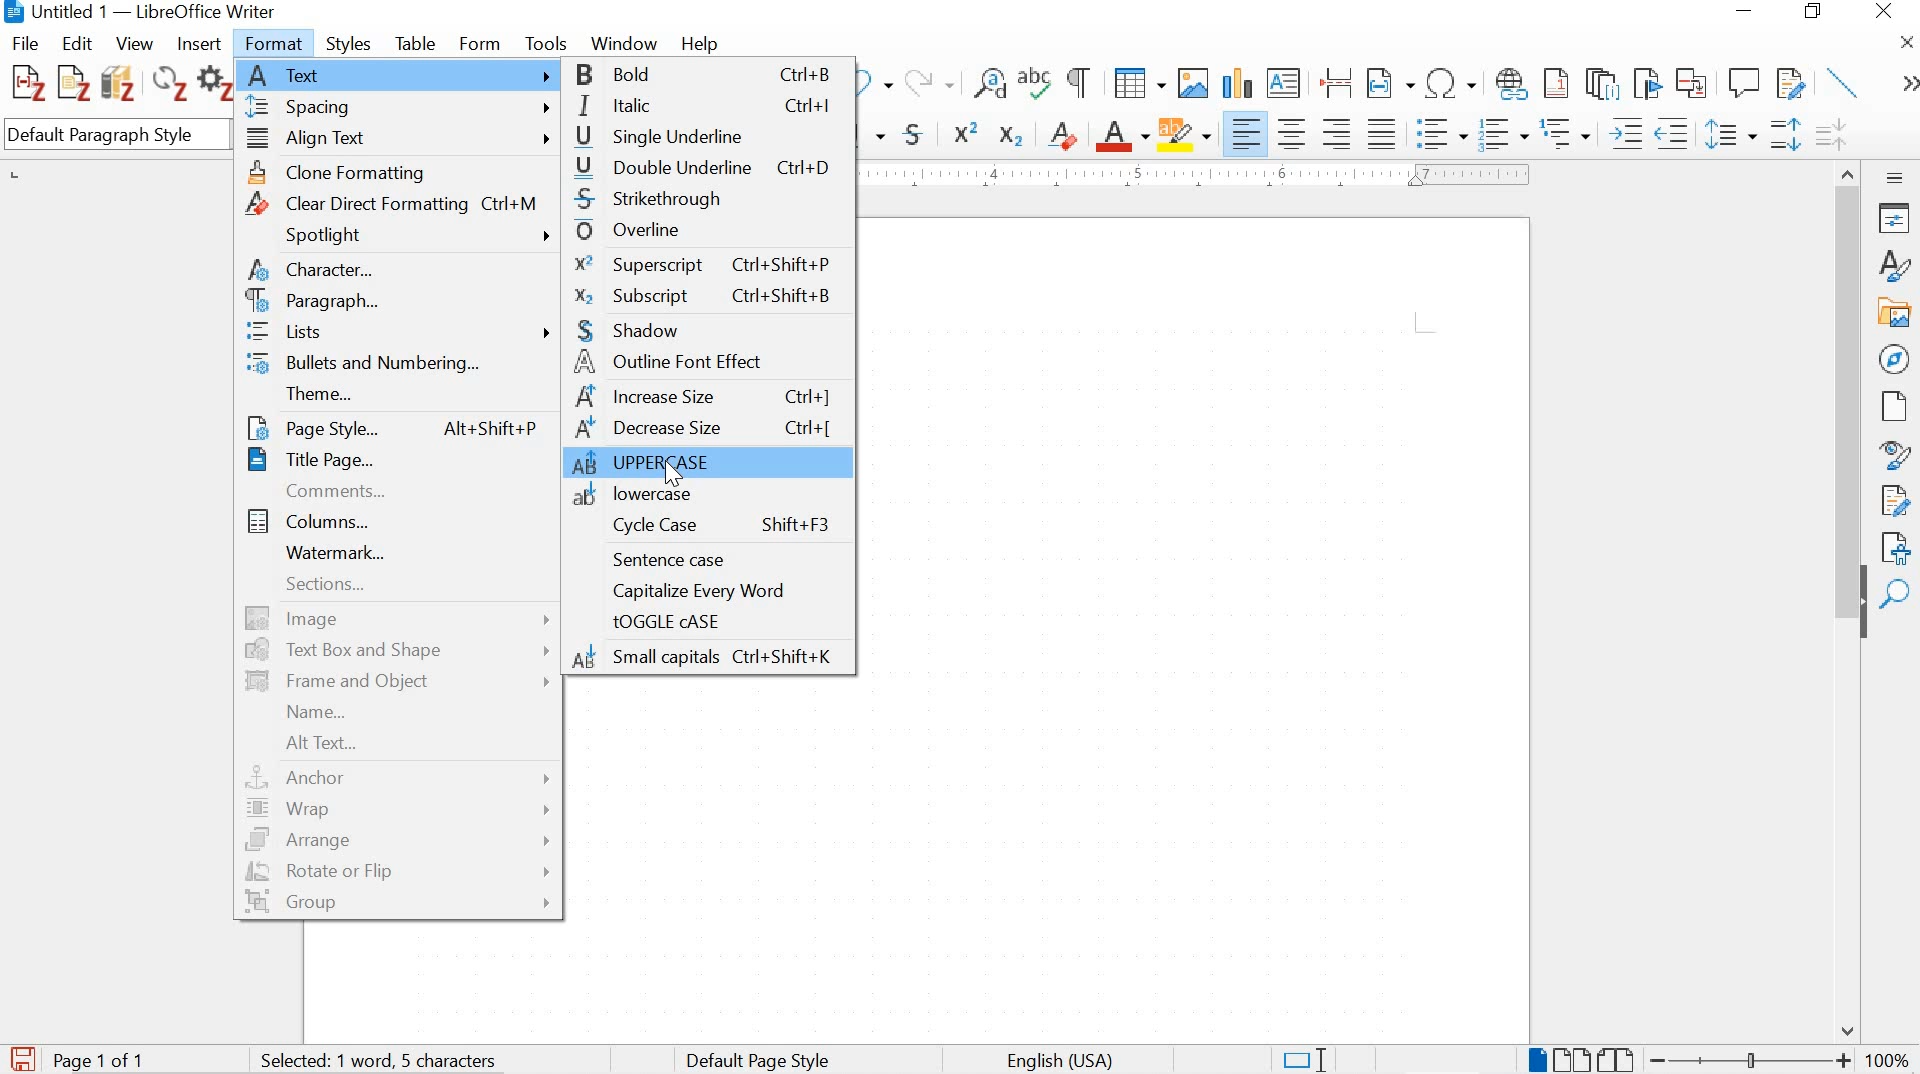 This screenshot has width=1920, height=1074. I want to click on toggle formatting marks, so click(1080, 82).